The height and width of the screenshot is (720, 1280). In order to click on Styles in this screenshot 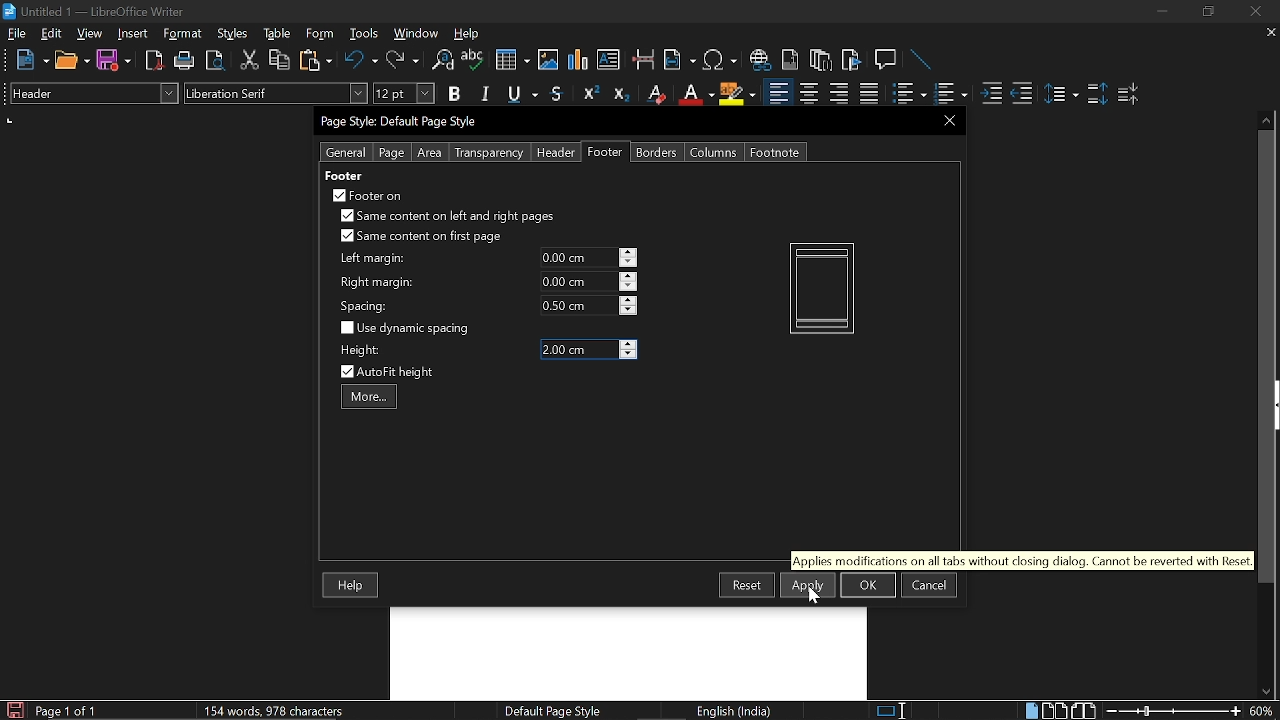, I will do `click(233, 34)`.